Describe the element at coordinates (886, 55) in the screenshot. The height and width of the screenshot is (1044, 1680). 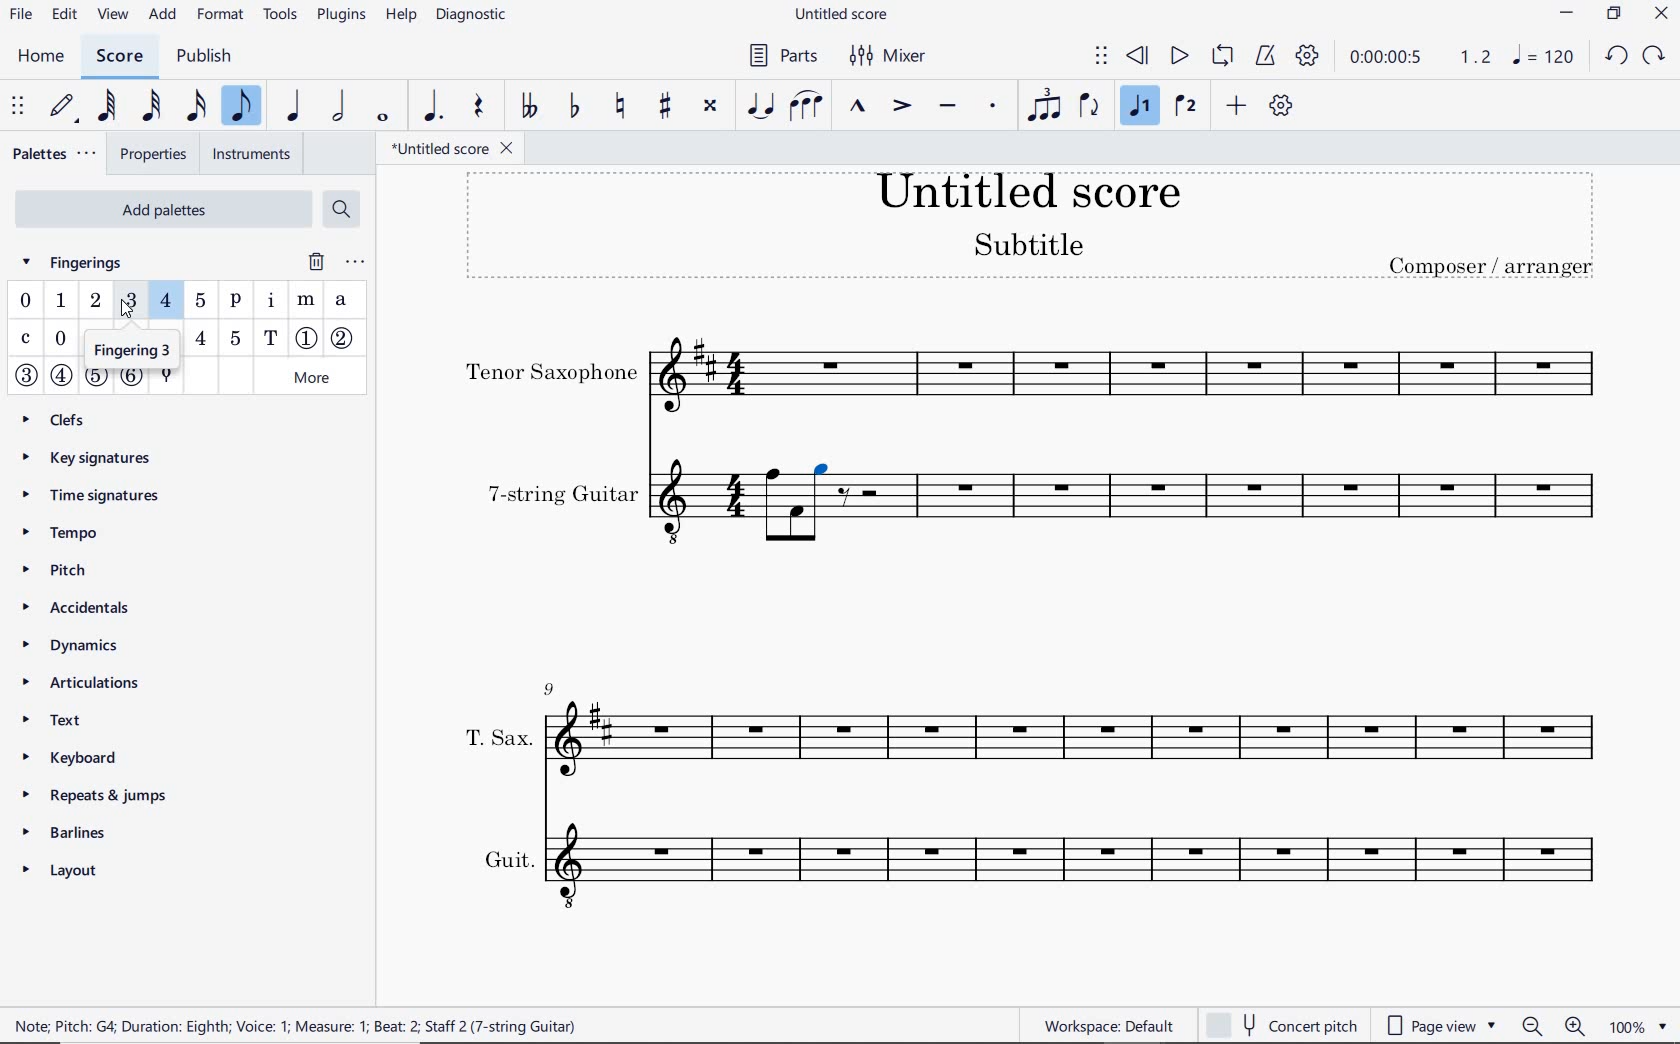
I see `MIXER` at that location.